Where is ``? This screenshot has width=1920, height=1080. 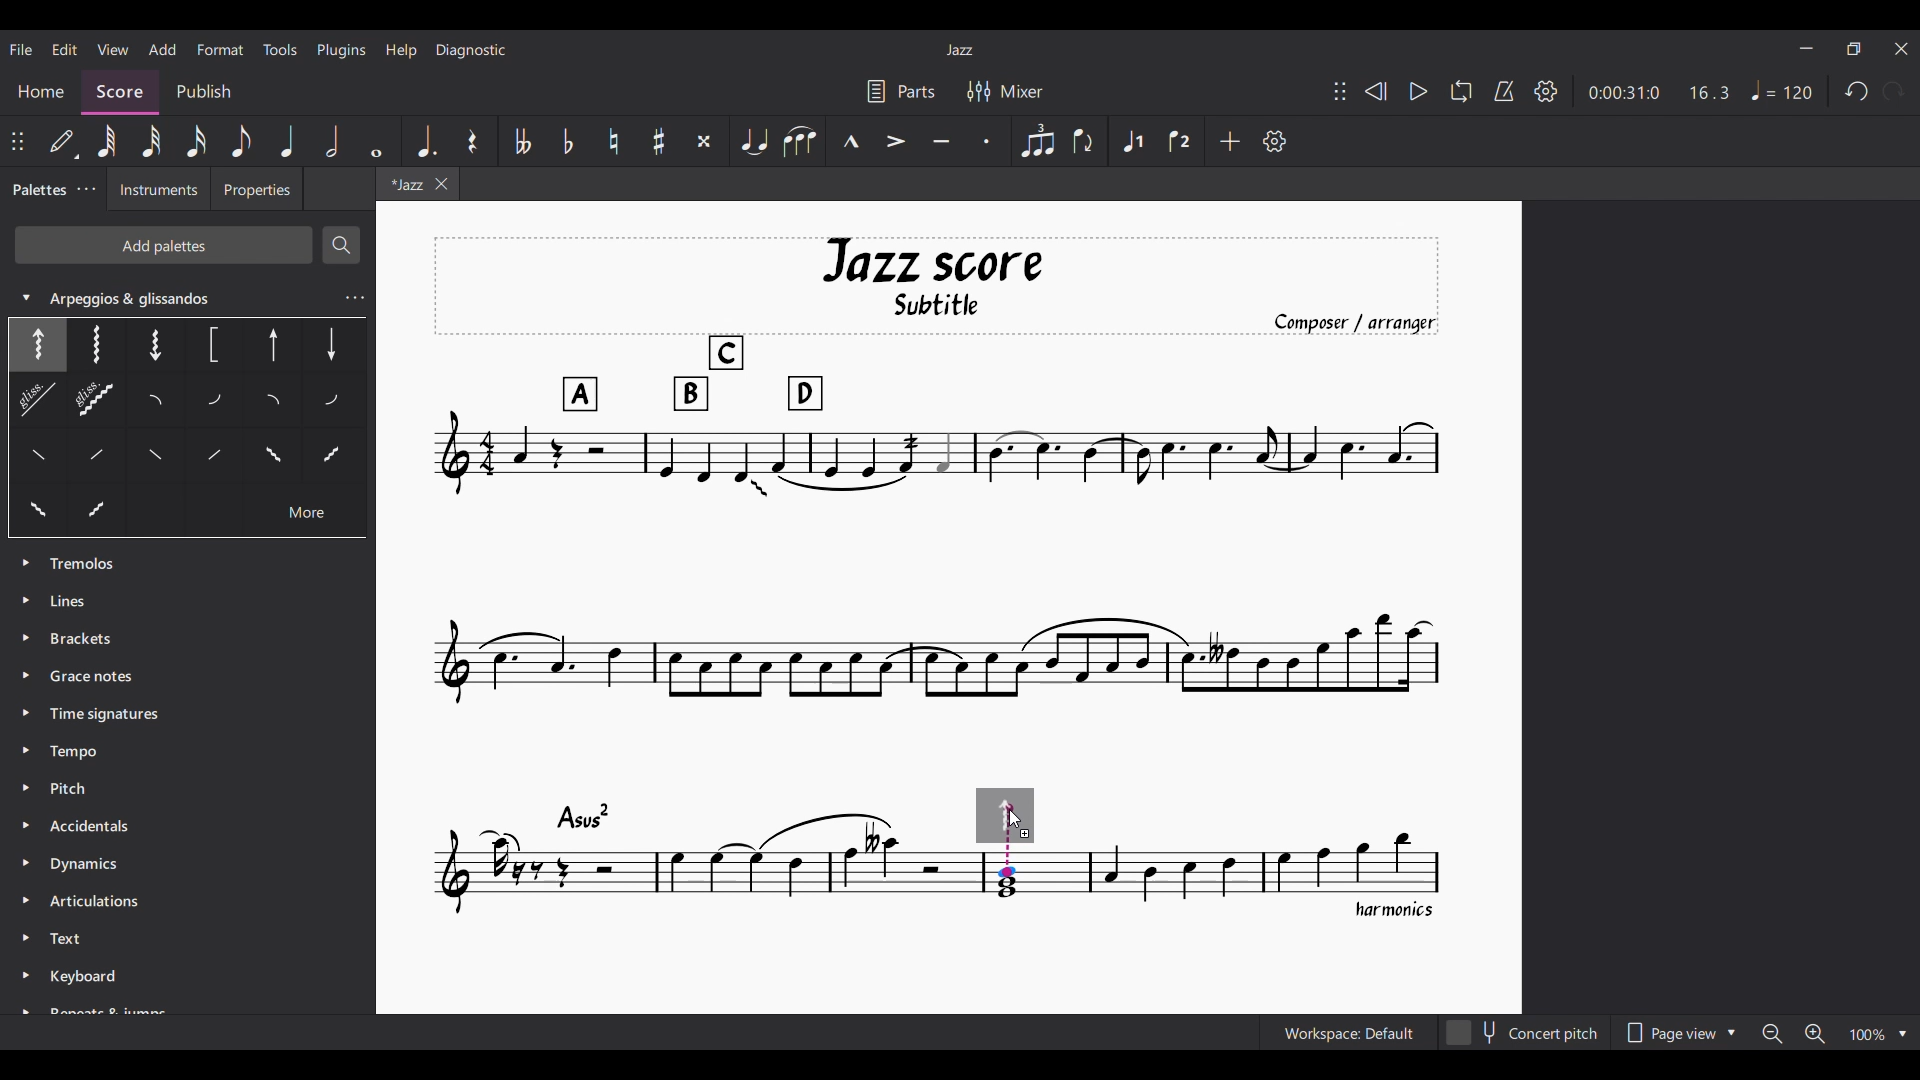
 is located at coordinates (274, 453).